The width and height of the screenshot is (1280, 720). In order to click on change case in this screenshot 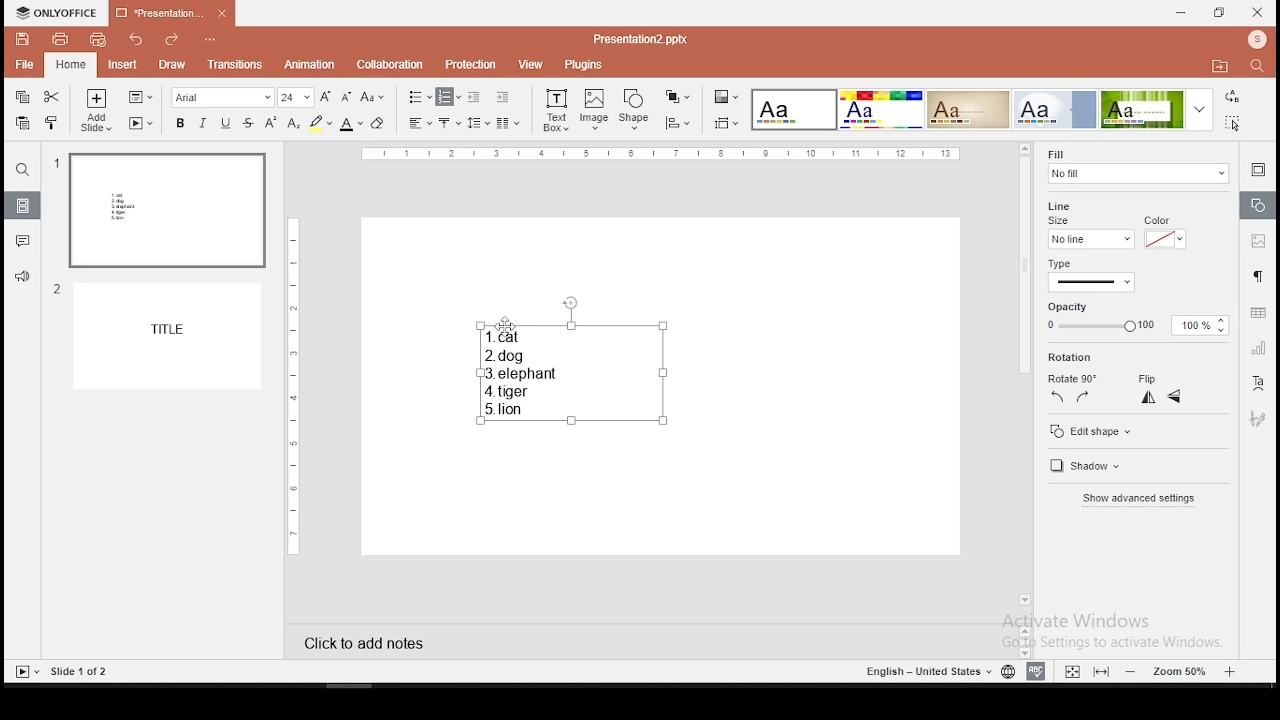, I will do `click(372, 96)`.